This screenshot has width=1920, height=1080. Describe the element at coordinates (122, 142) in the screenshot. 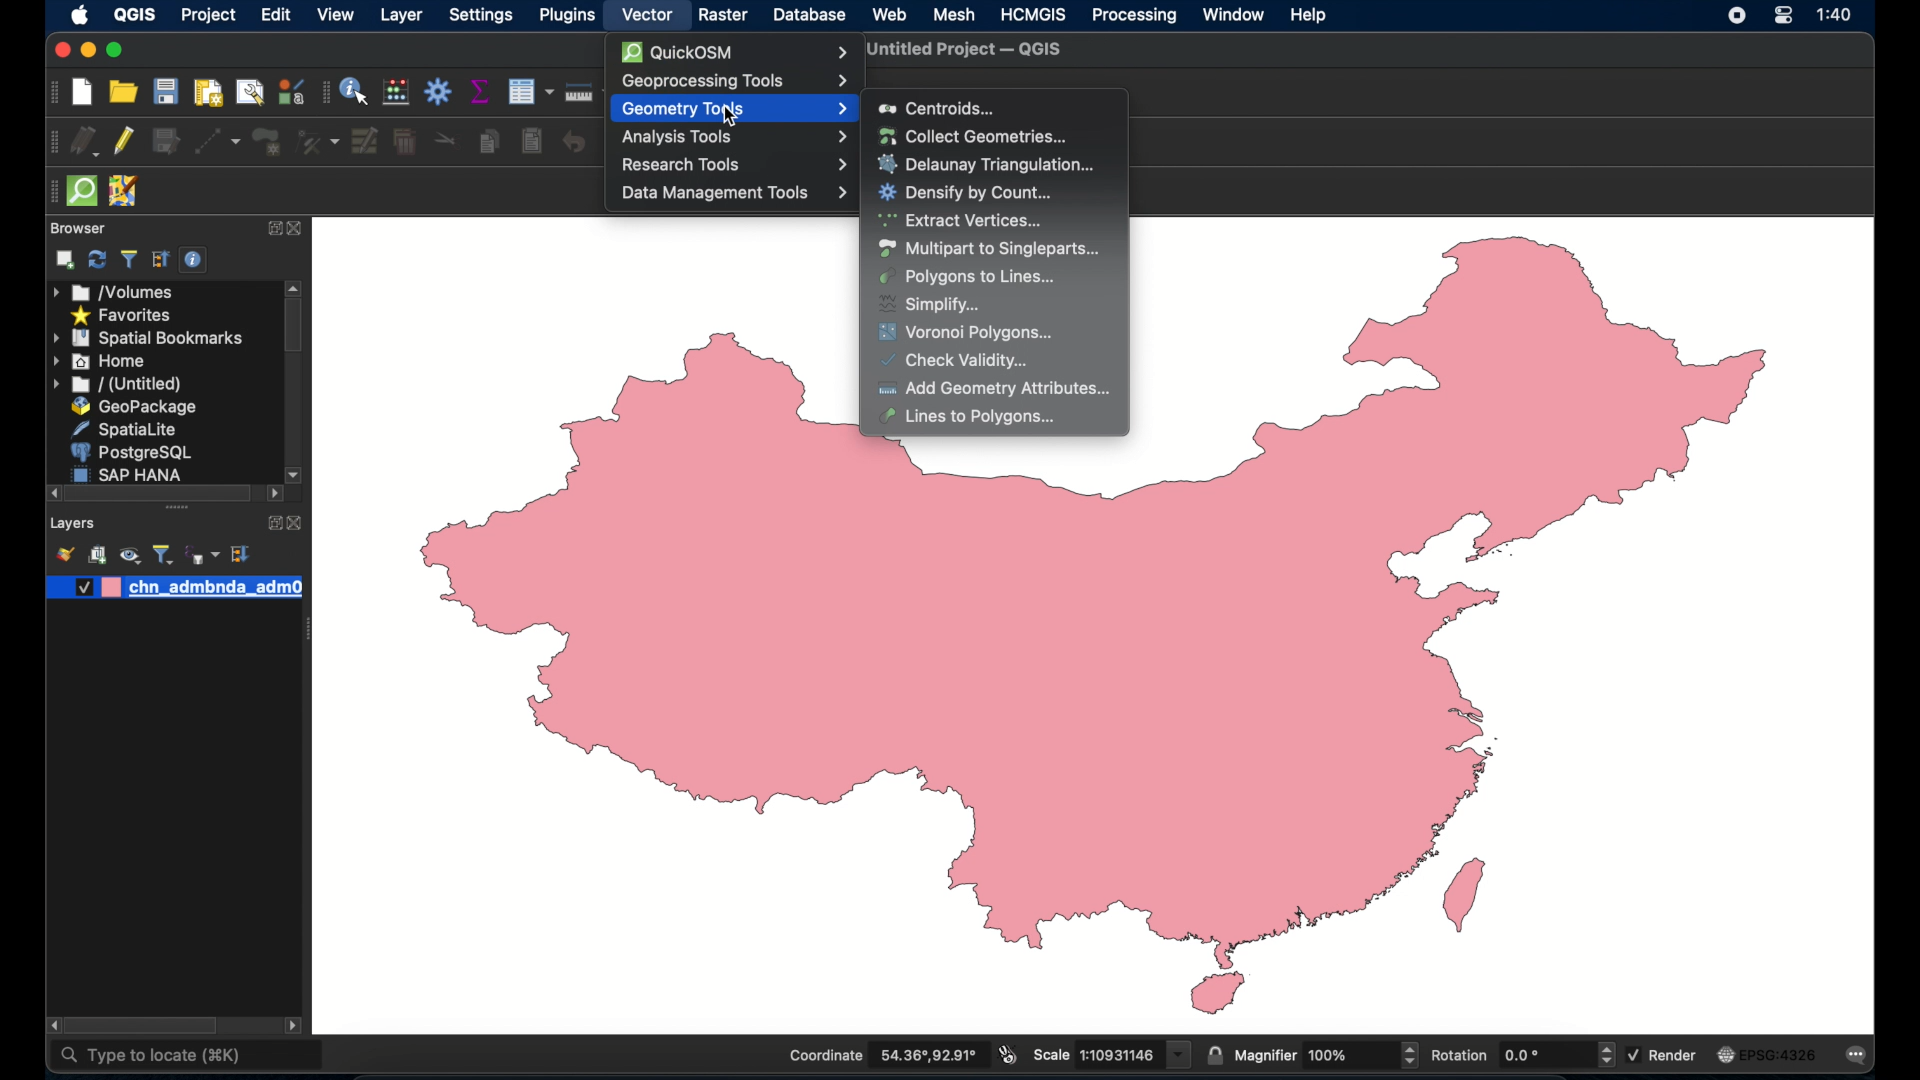

I see `toggle editing` at that location.